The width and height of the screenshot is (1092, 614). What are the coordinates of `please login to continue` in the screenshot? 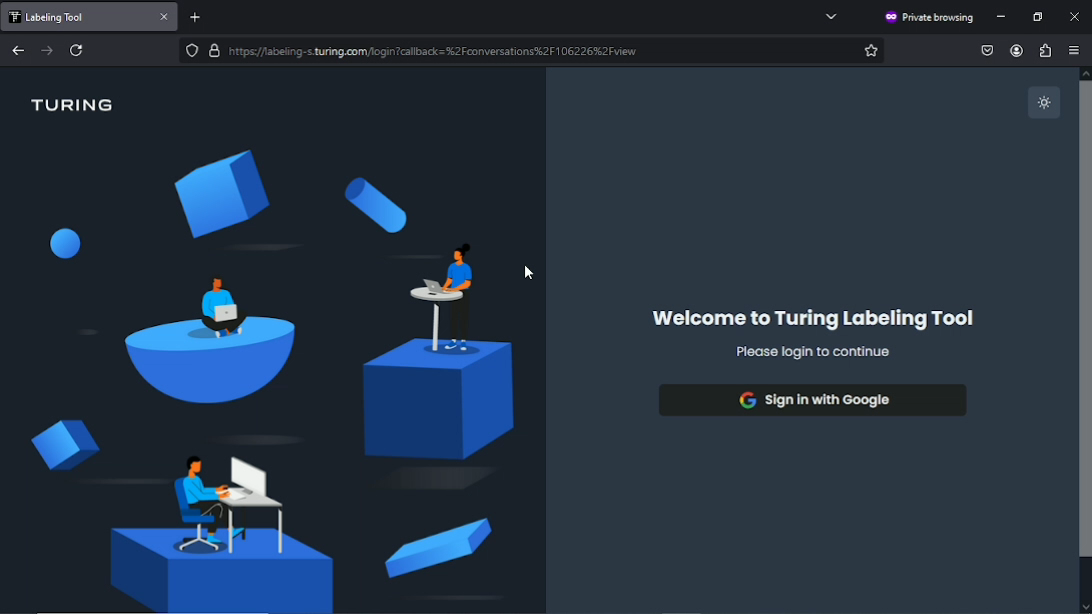 It's located at (811, 352).